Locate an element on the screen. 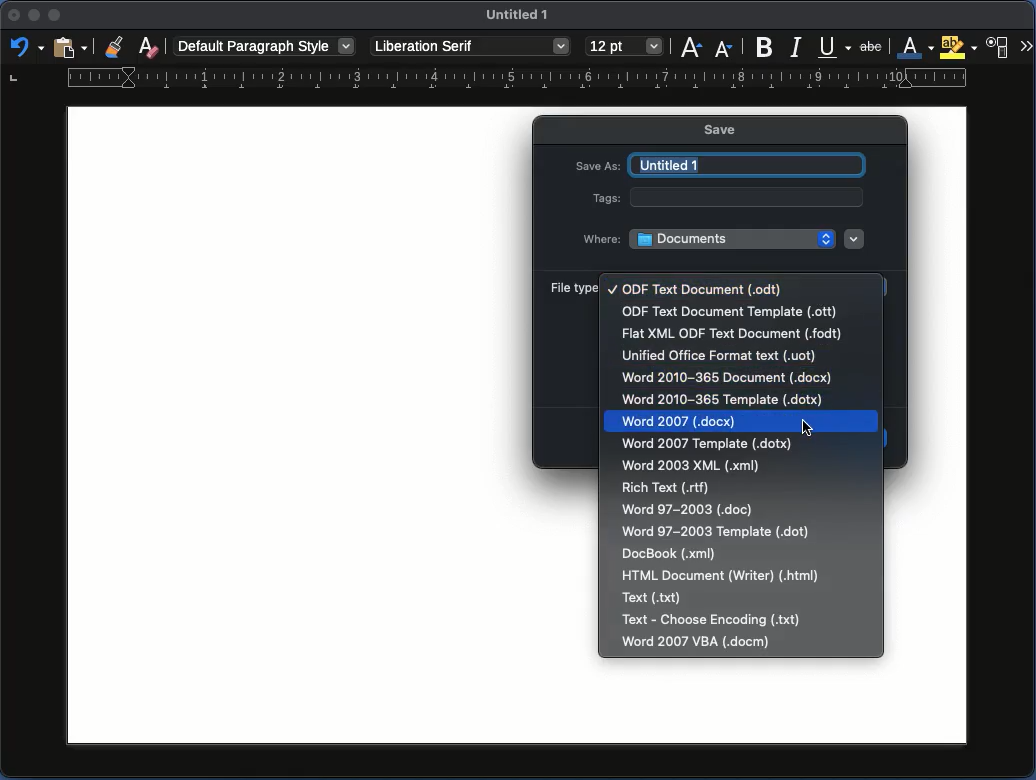 The width and height of the screenshot is (1036, 780). dotx is located at coordinates (711, 445).